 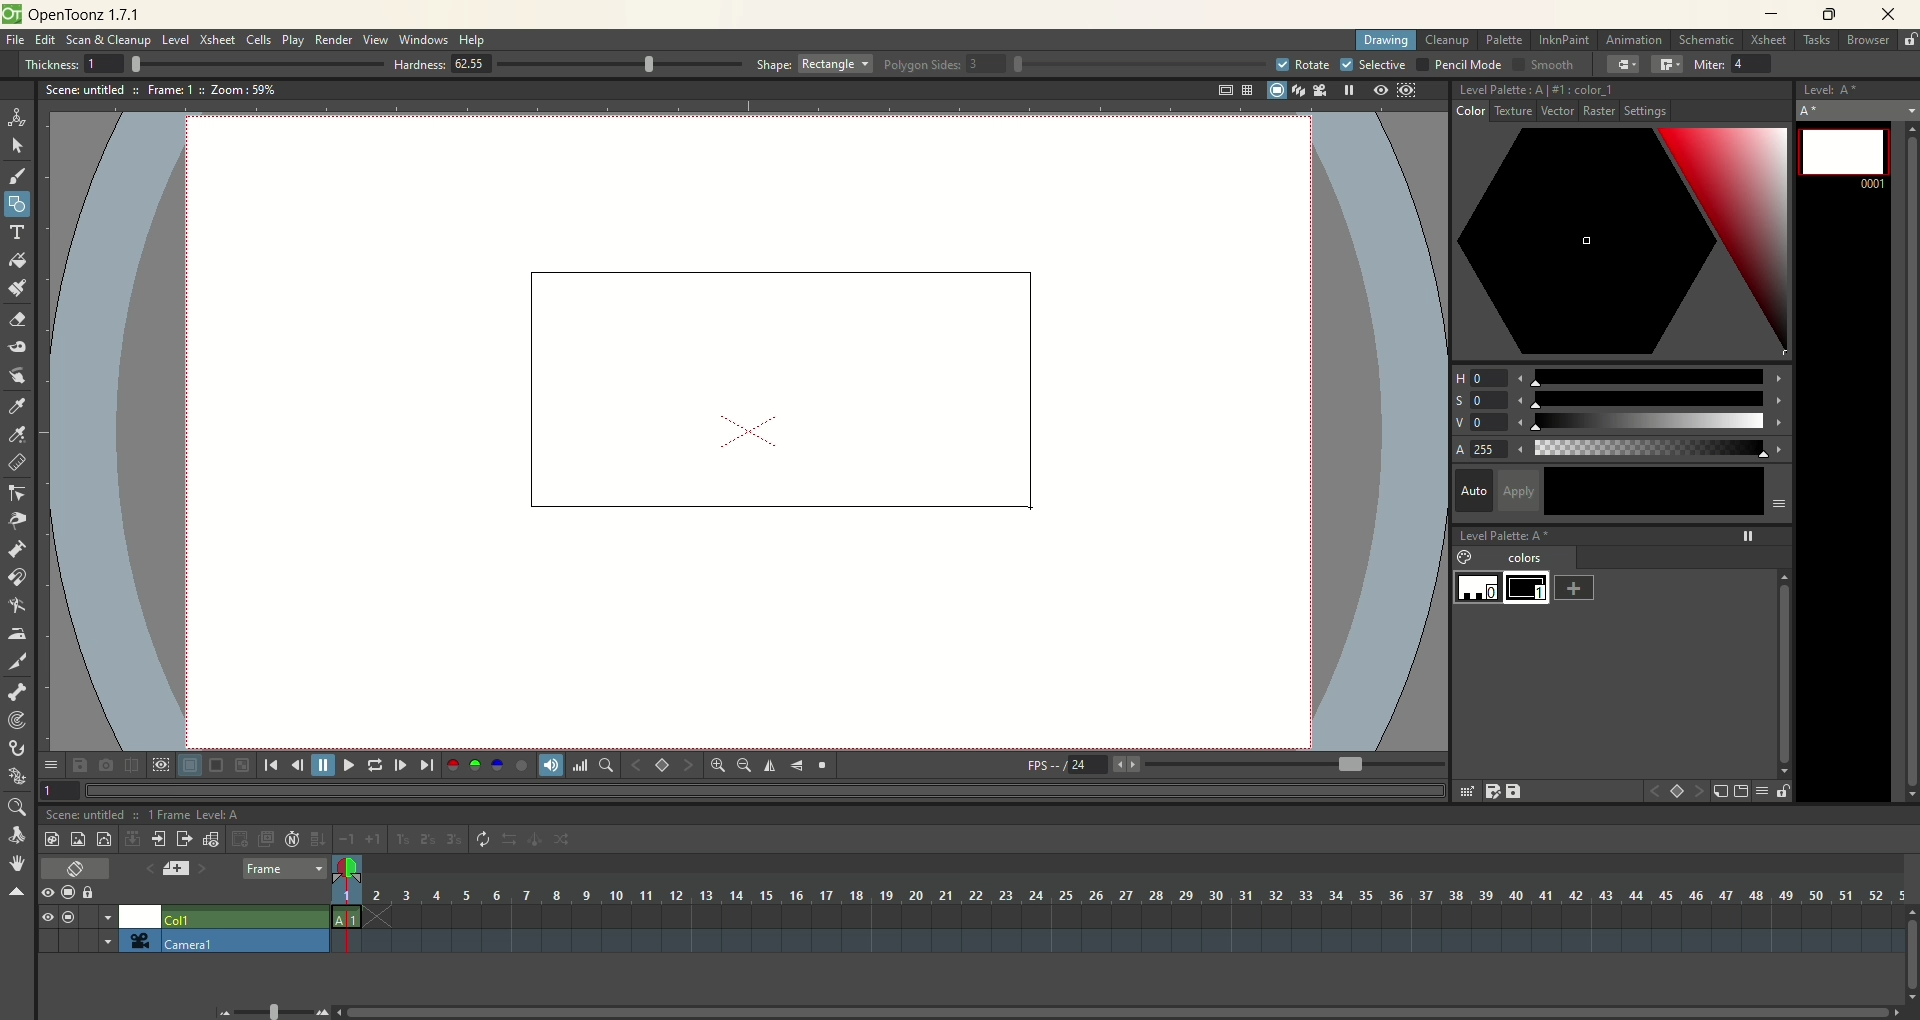 What do you see at coordinates (1708, 39) in the screenshot?
I see `schematic` at bounding box center [1708, 39].